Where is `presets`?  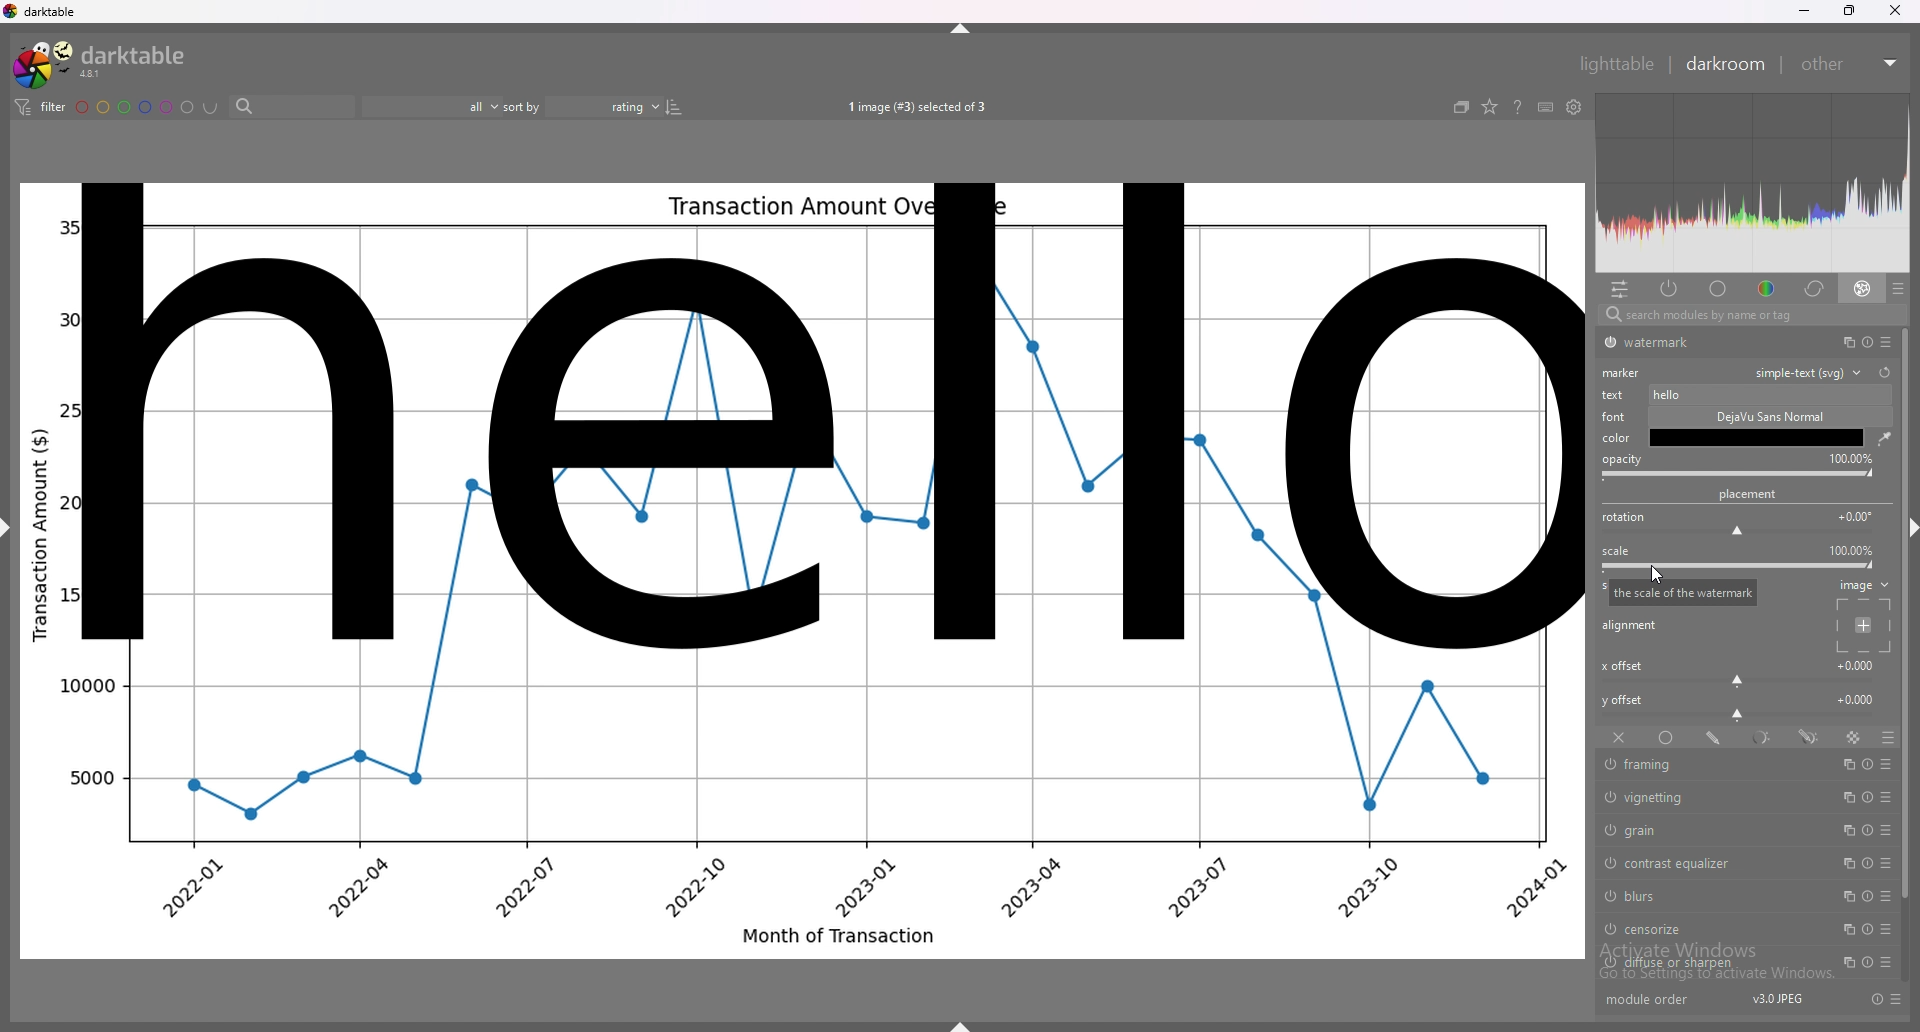
presets is located at coordinates (1887, 831).